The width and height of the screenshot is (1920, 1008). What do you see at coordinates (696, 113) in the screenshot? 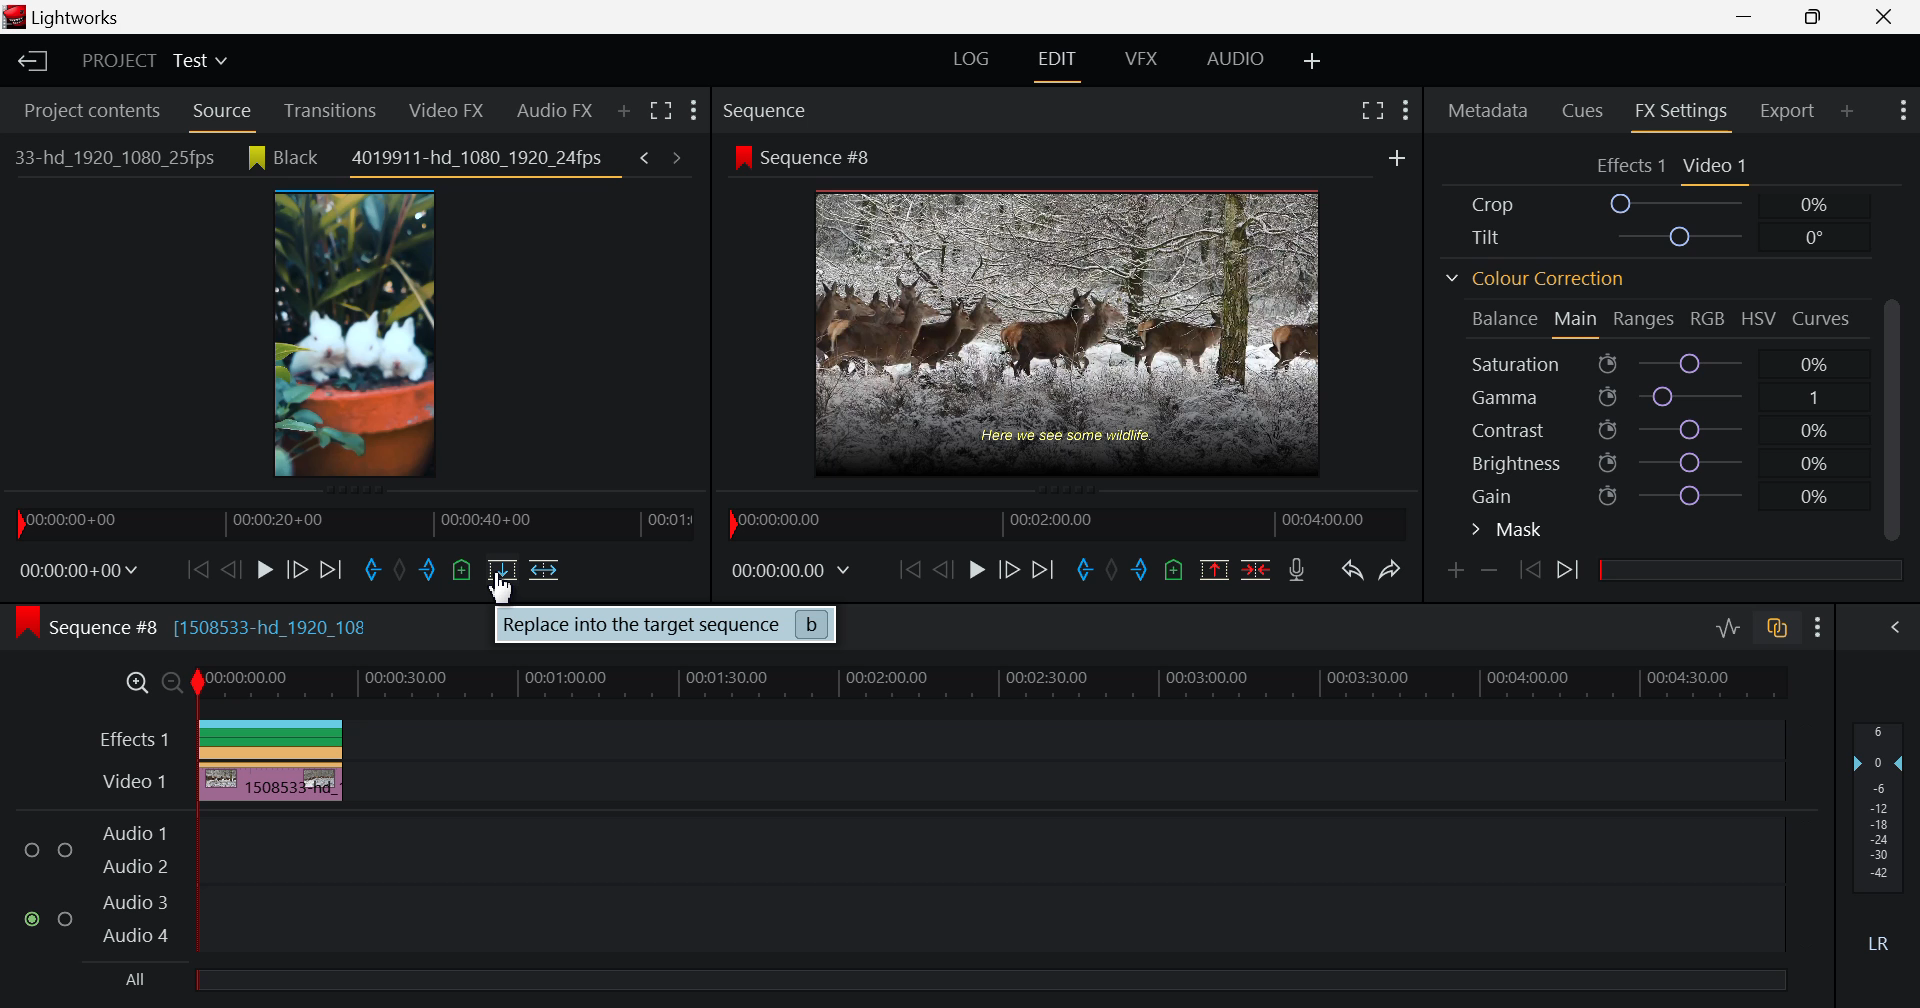
I see `Show Settings` at bounding box center [696, 113].